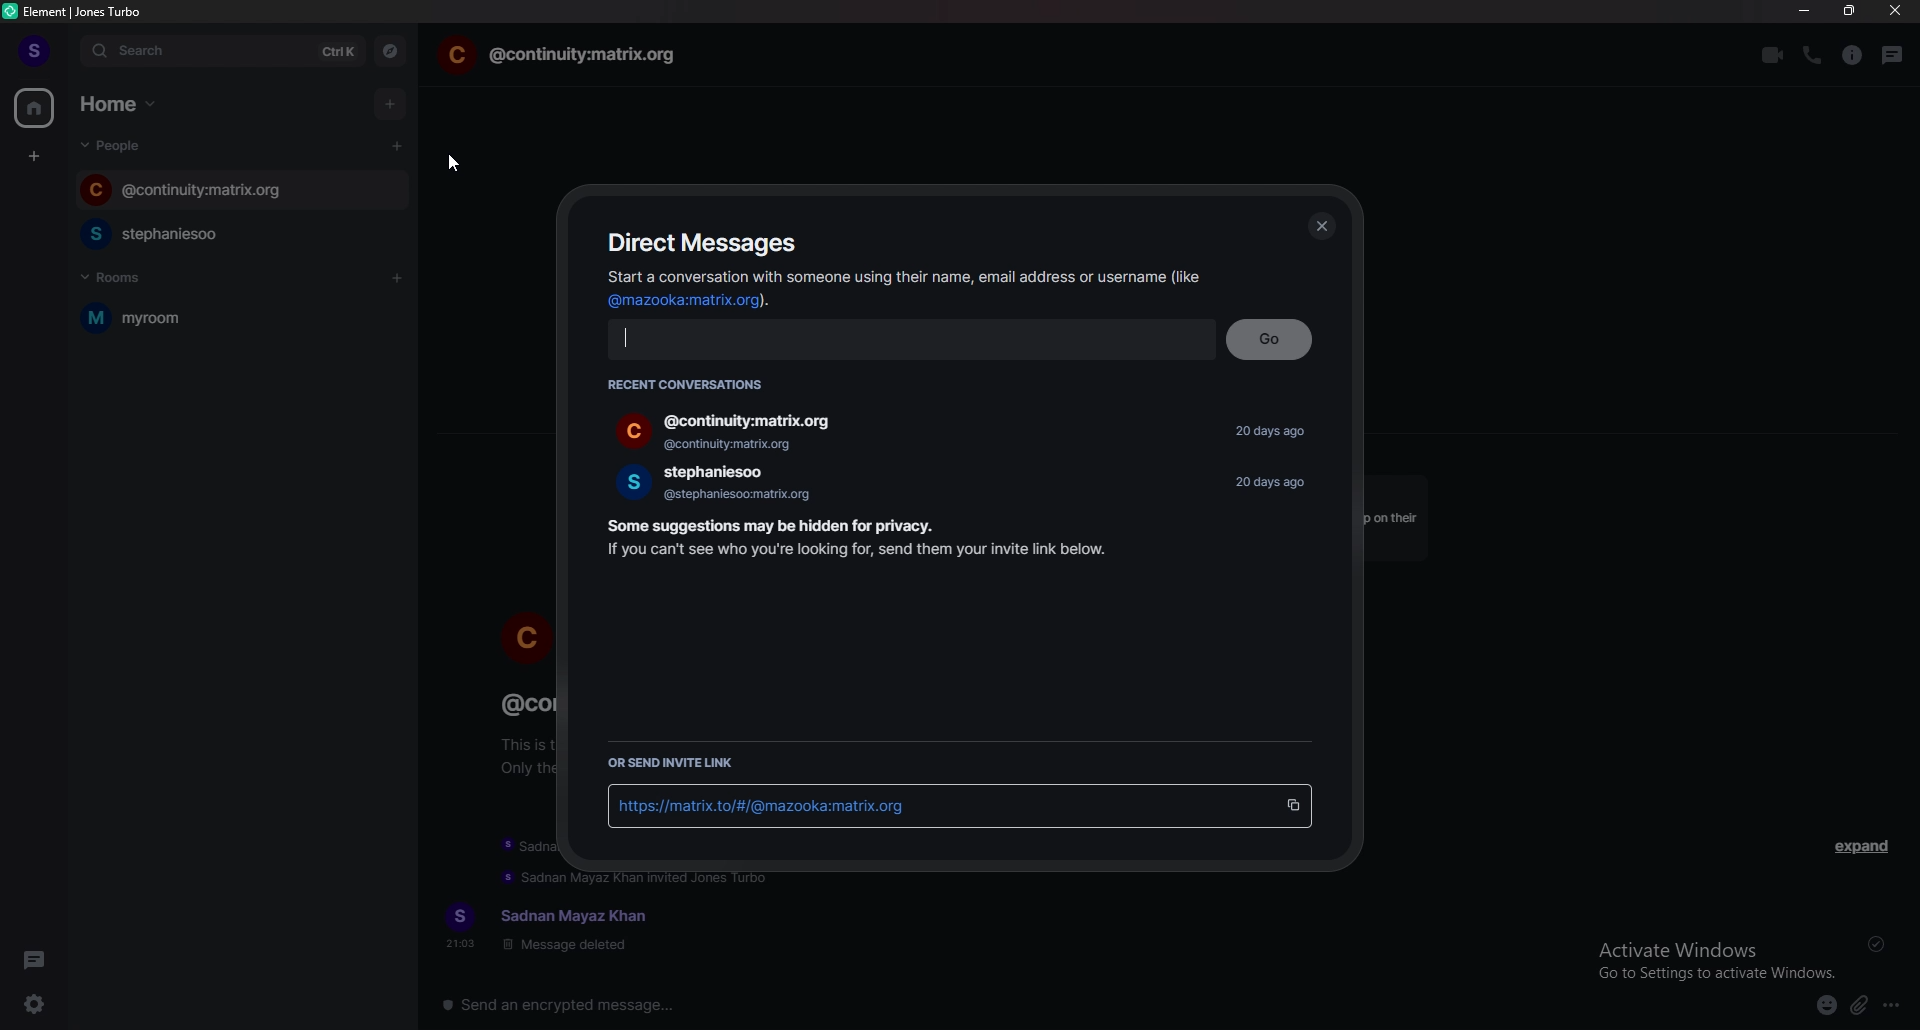  Describe the element at coordinates (136, 277) in the screenshot. I see `rooms` at that location.